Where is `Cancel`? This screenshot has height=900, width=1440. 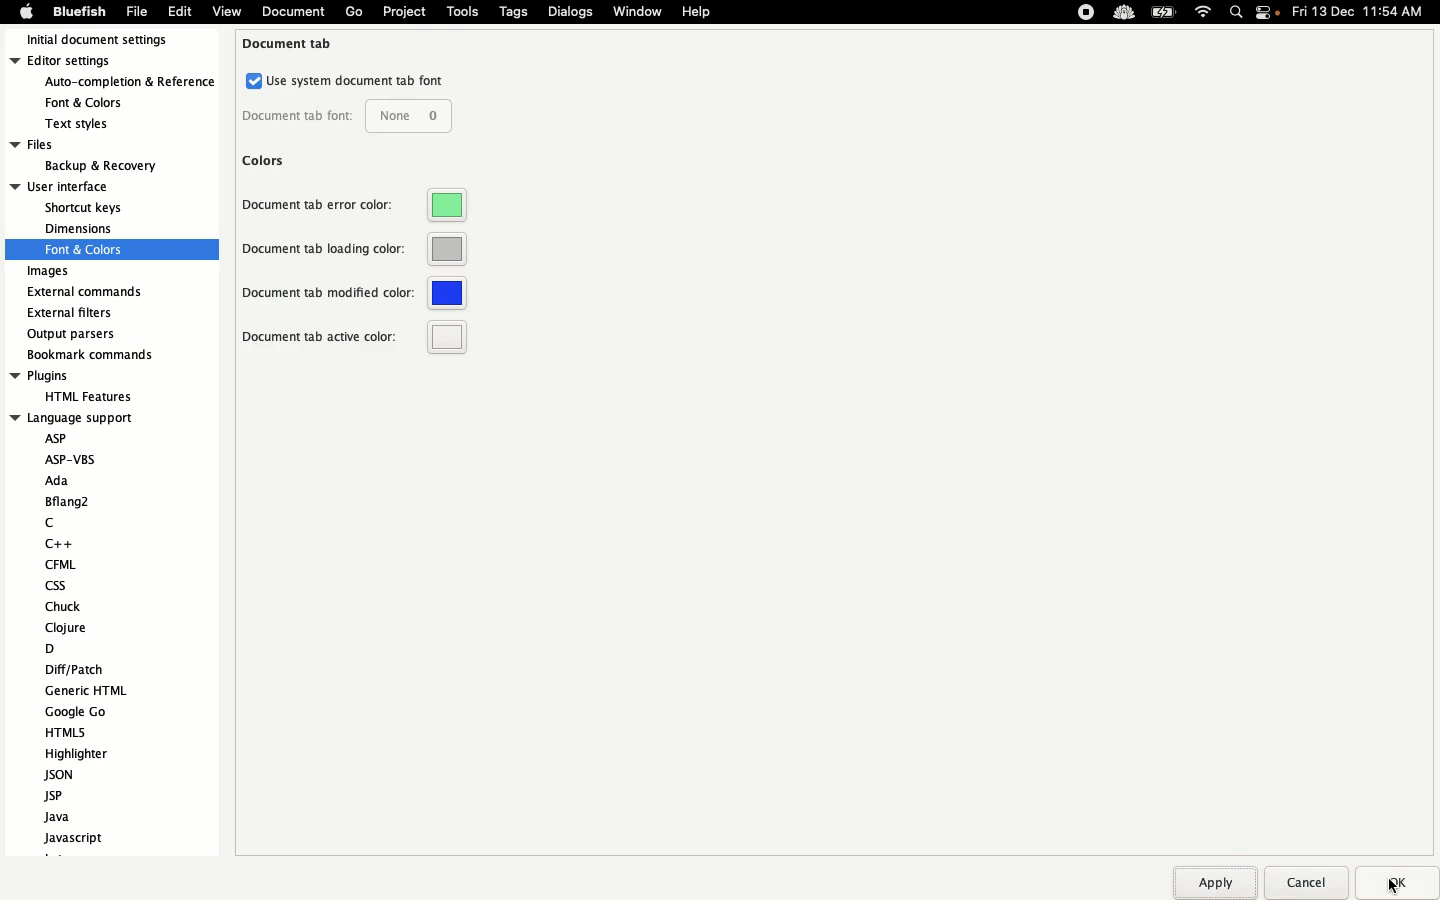
Cancel is located at coordinates (1309, 882).